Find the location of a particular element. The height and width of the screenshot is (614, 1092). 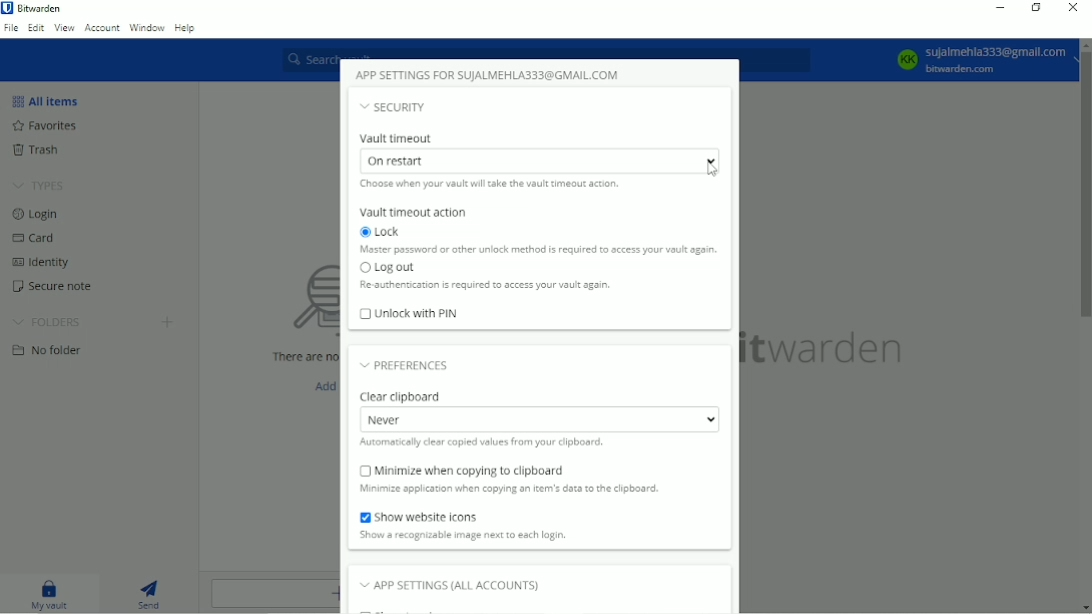

Automatically clear copied values from your clipboard. is located at coordinates (485, 444).